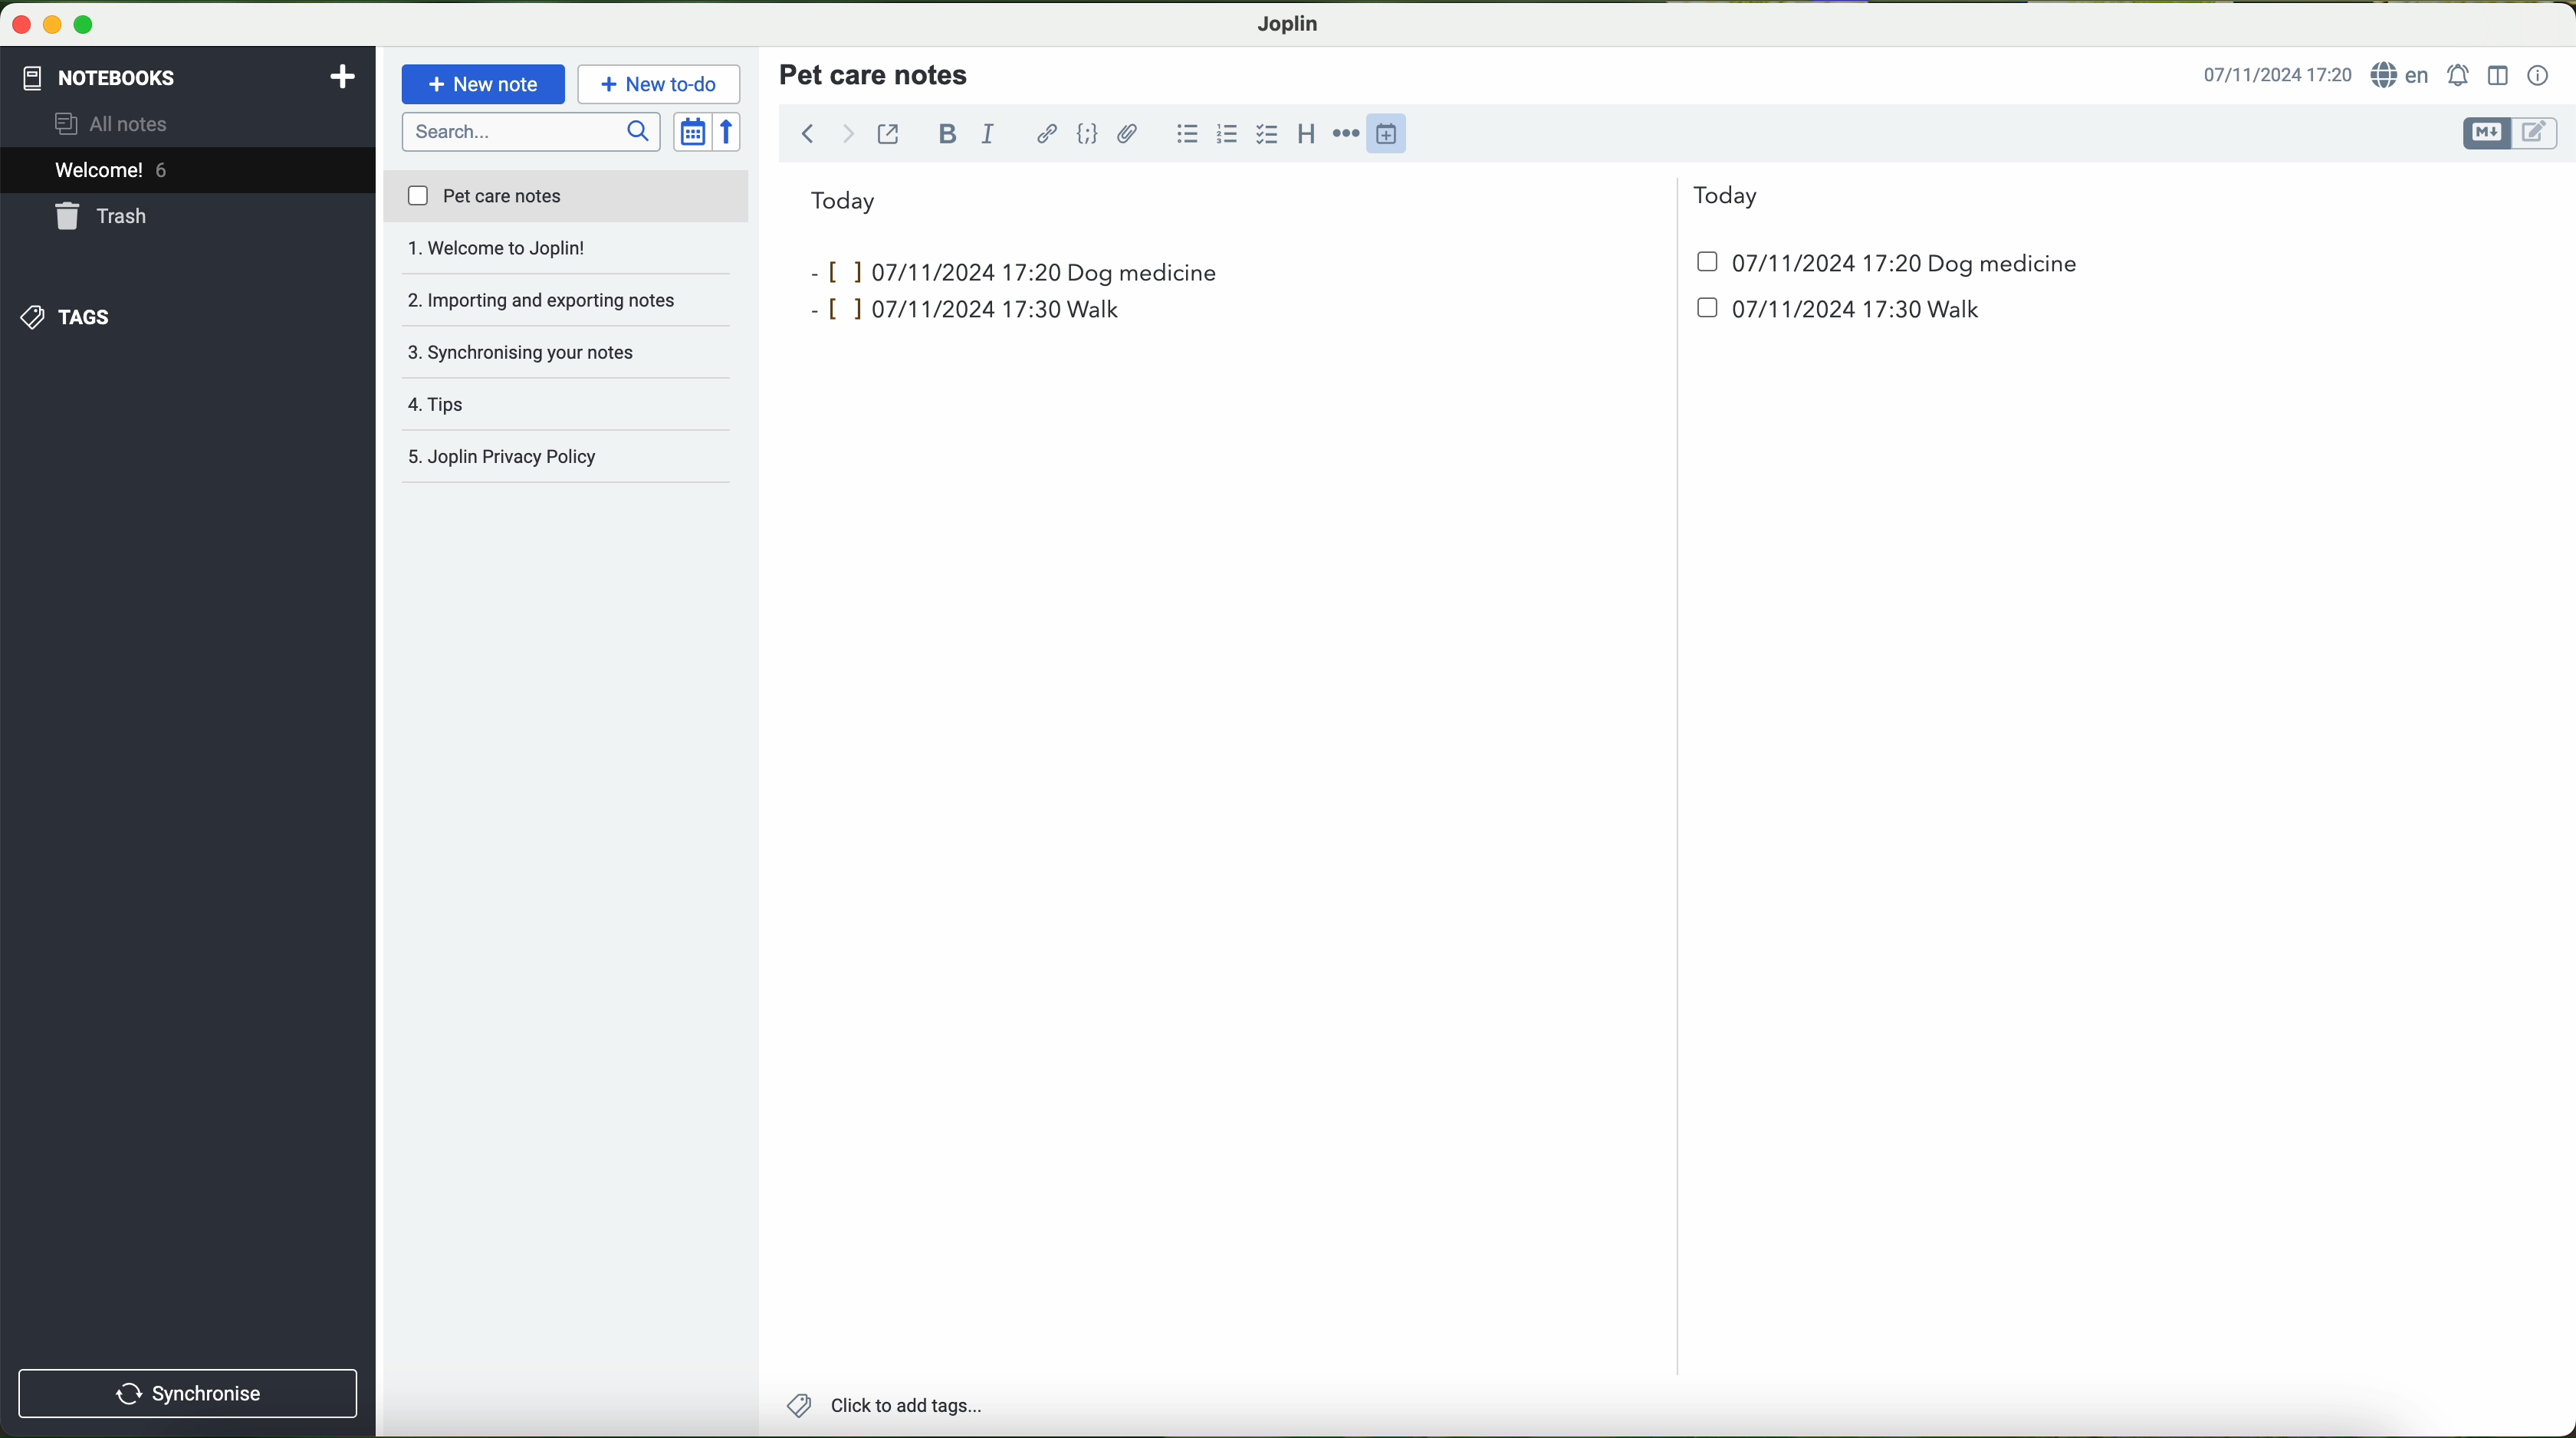  What do you see at coordinates (50, 26) in the screenshot?
I see `screen buttons` at bounding box center [50, 26].